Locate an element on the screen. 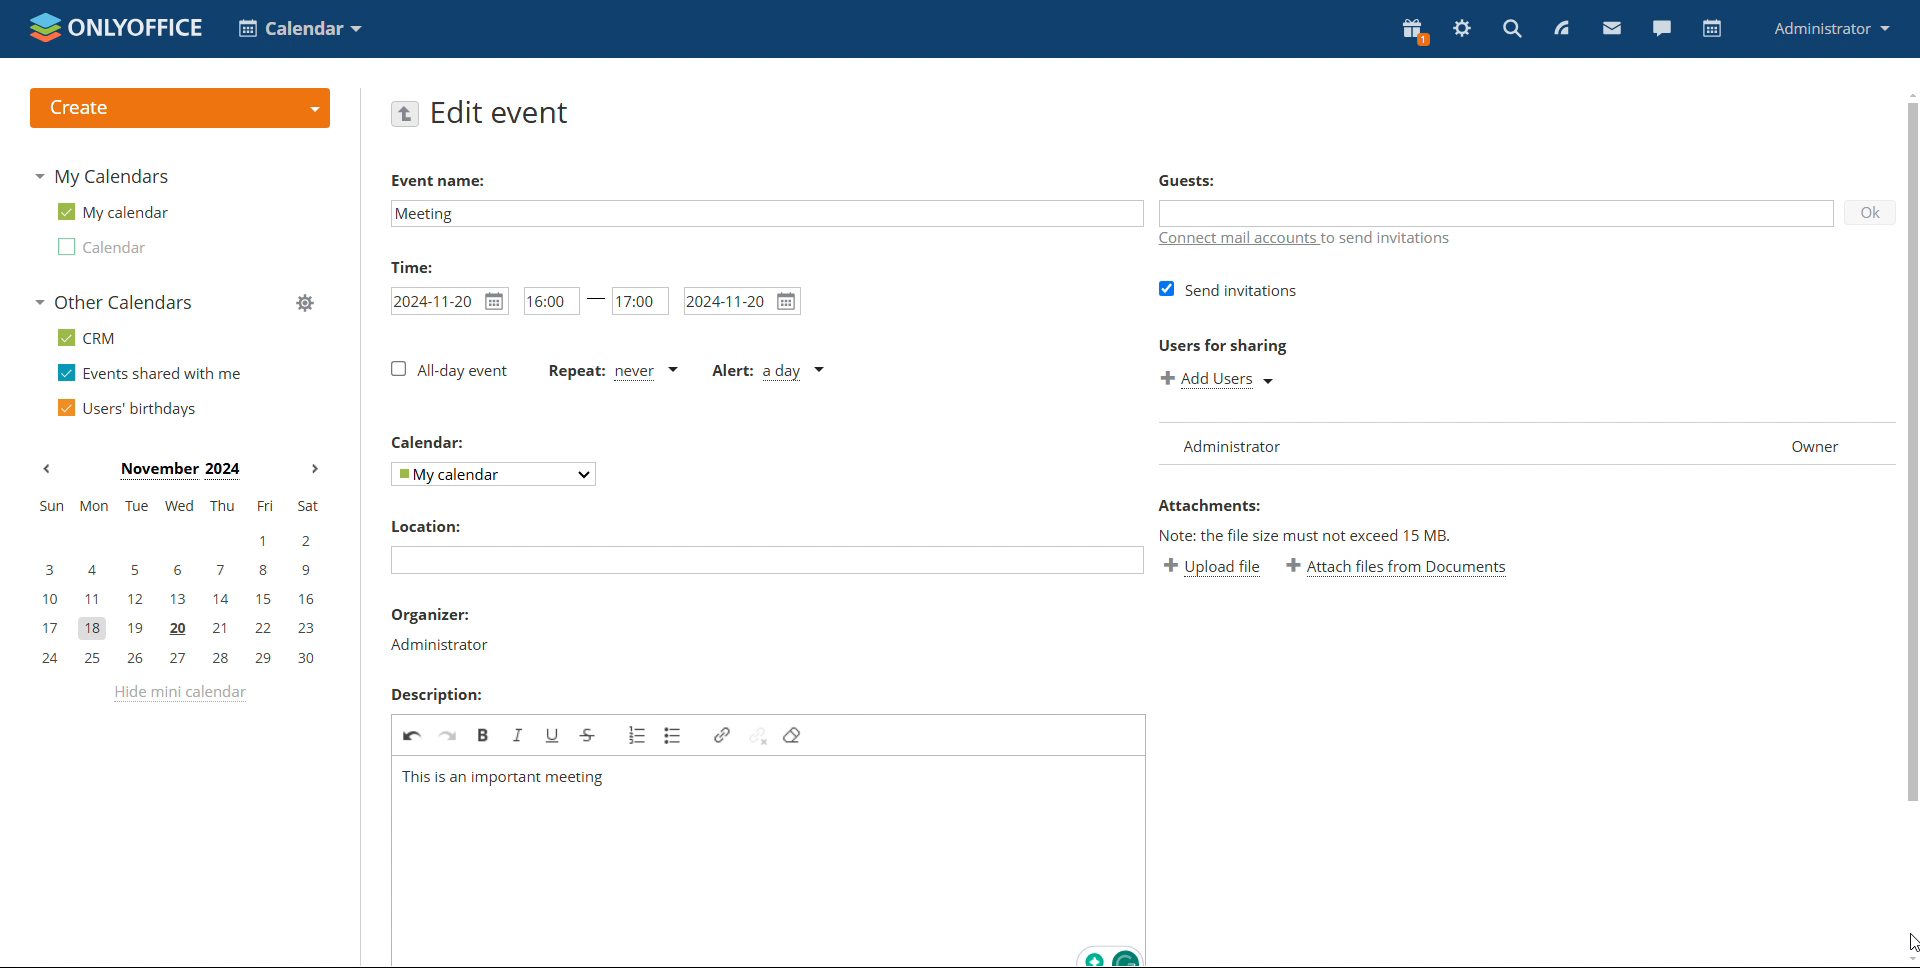  users for sharing is located at coordinates (1222, 346).